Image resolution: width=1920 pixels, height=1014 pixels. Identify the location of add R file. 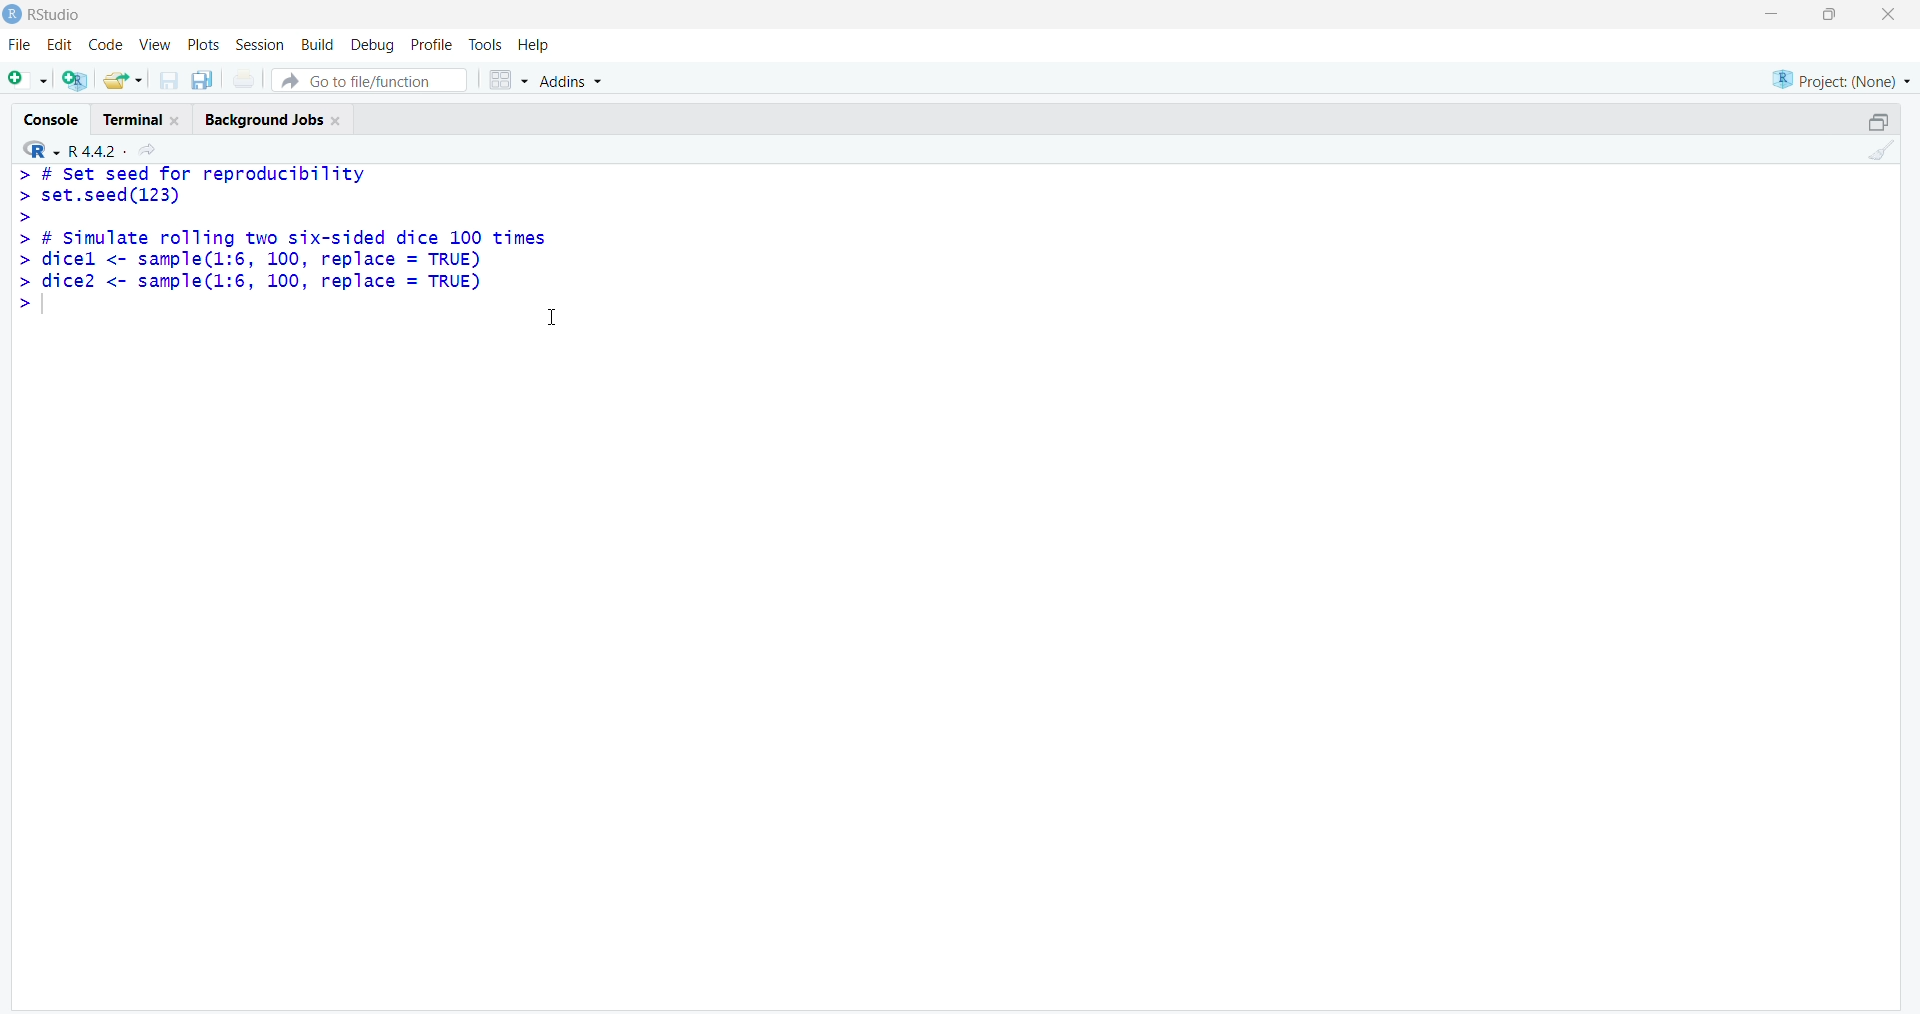
(75, 80).